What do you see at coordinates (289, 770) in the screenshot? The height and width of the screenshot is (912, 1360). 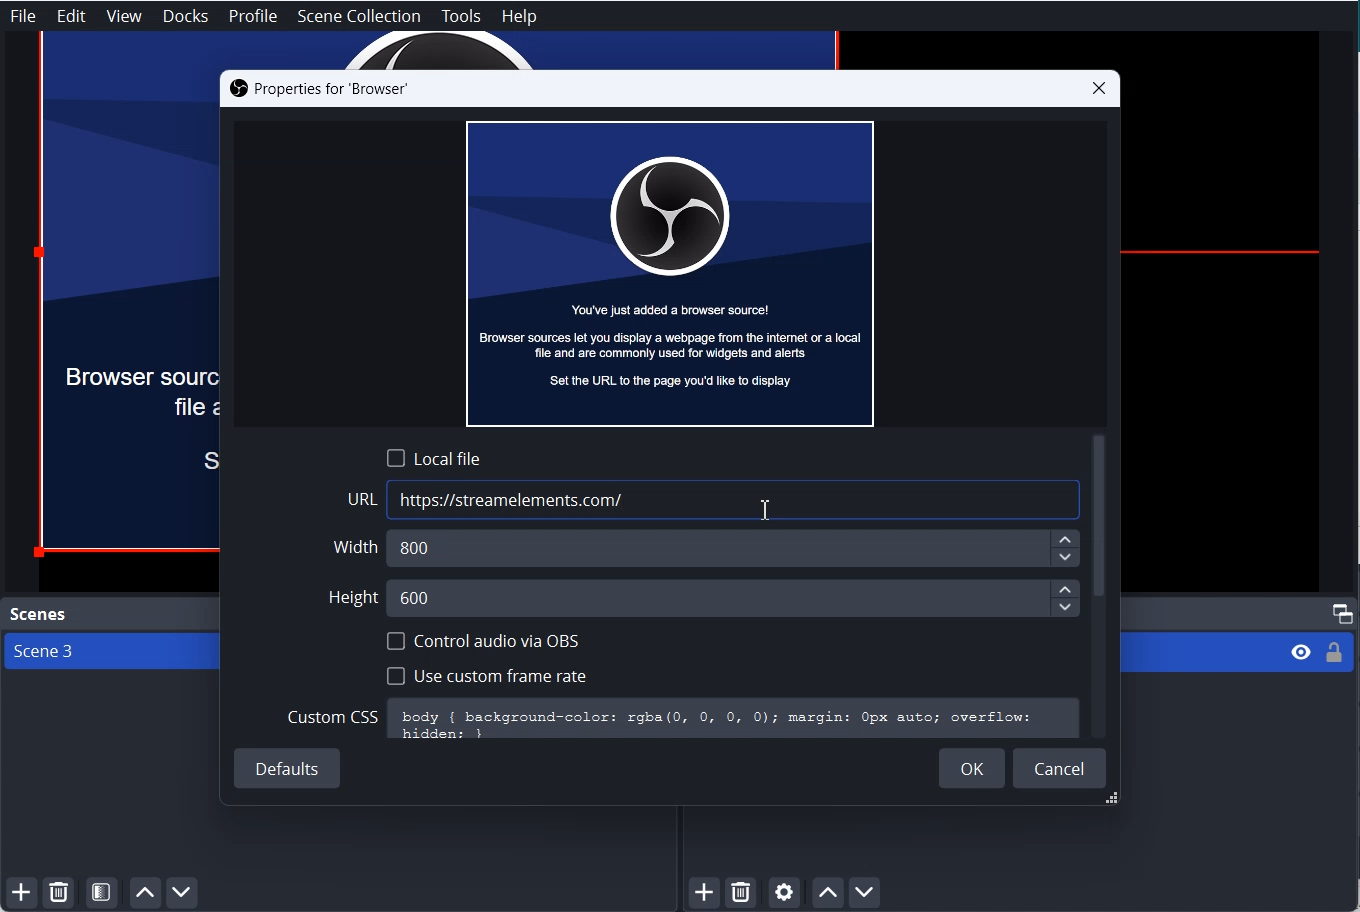 I see `Defaults` at bounding box center [289, 770].